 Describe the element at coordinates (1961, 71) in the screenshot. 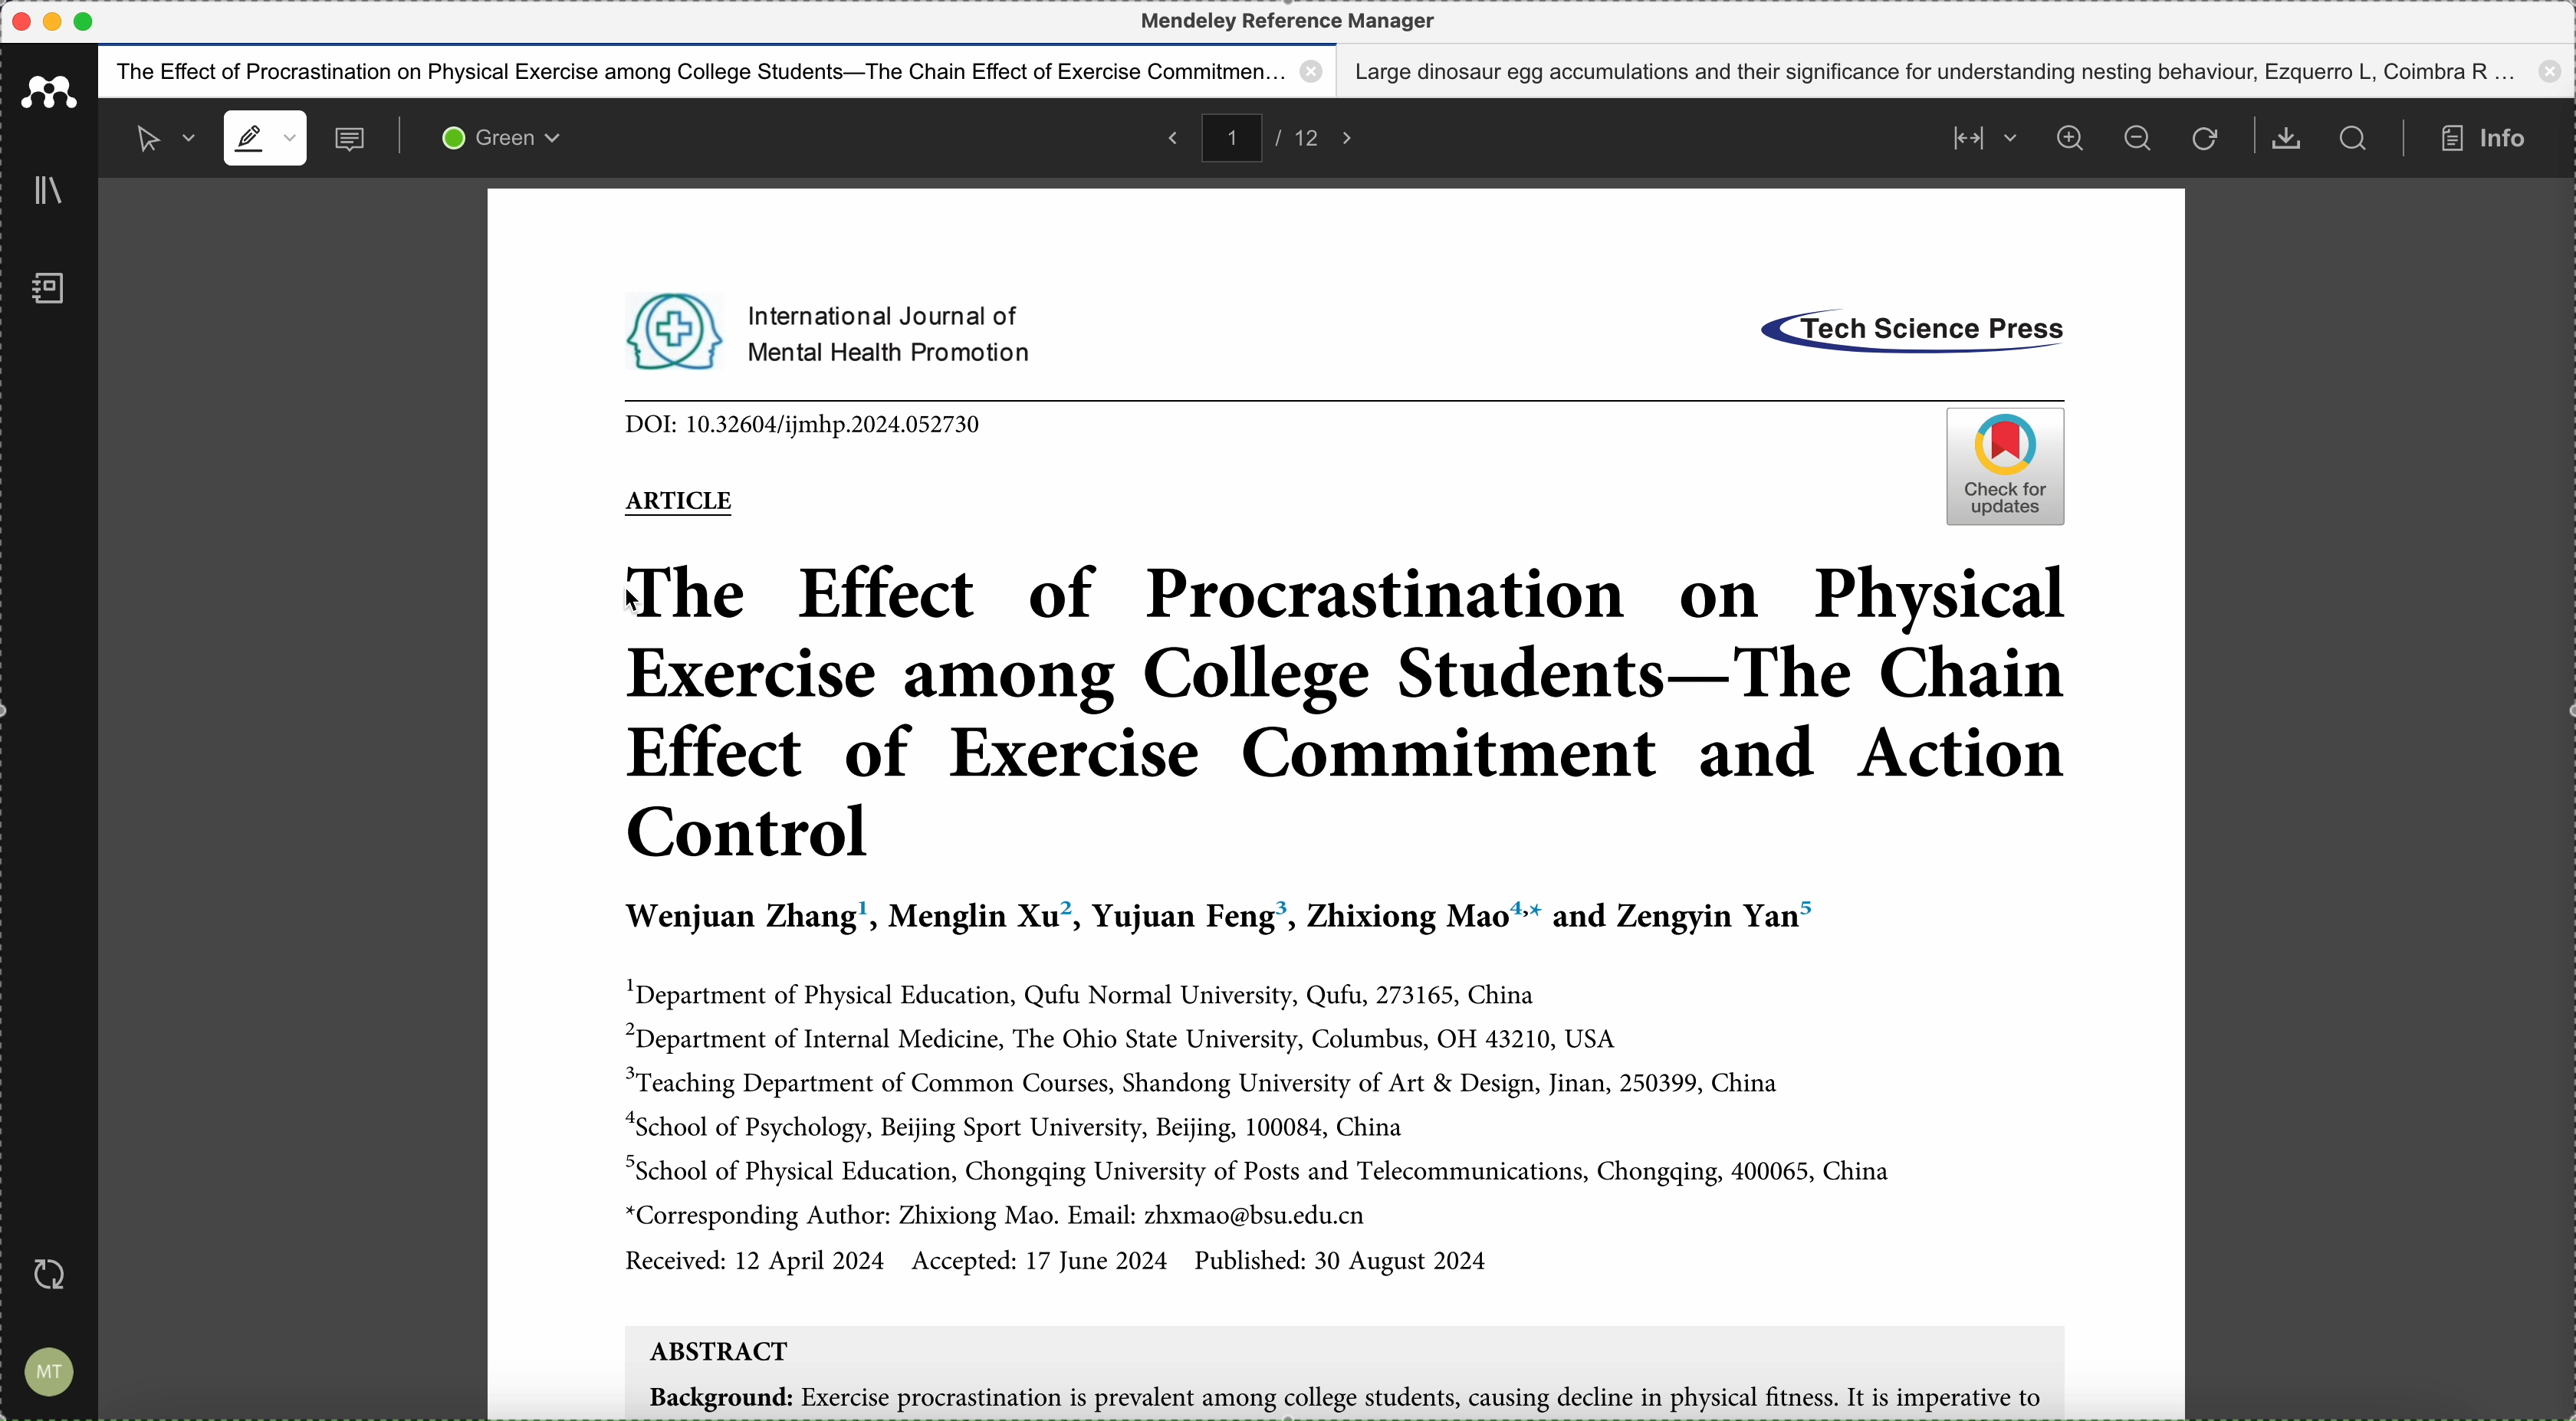

I see `Large dinosaur egg accumulations and their significance for understanding nesting behaviour, Ezquerro` at that location.